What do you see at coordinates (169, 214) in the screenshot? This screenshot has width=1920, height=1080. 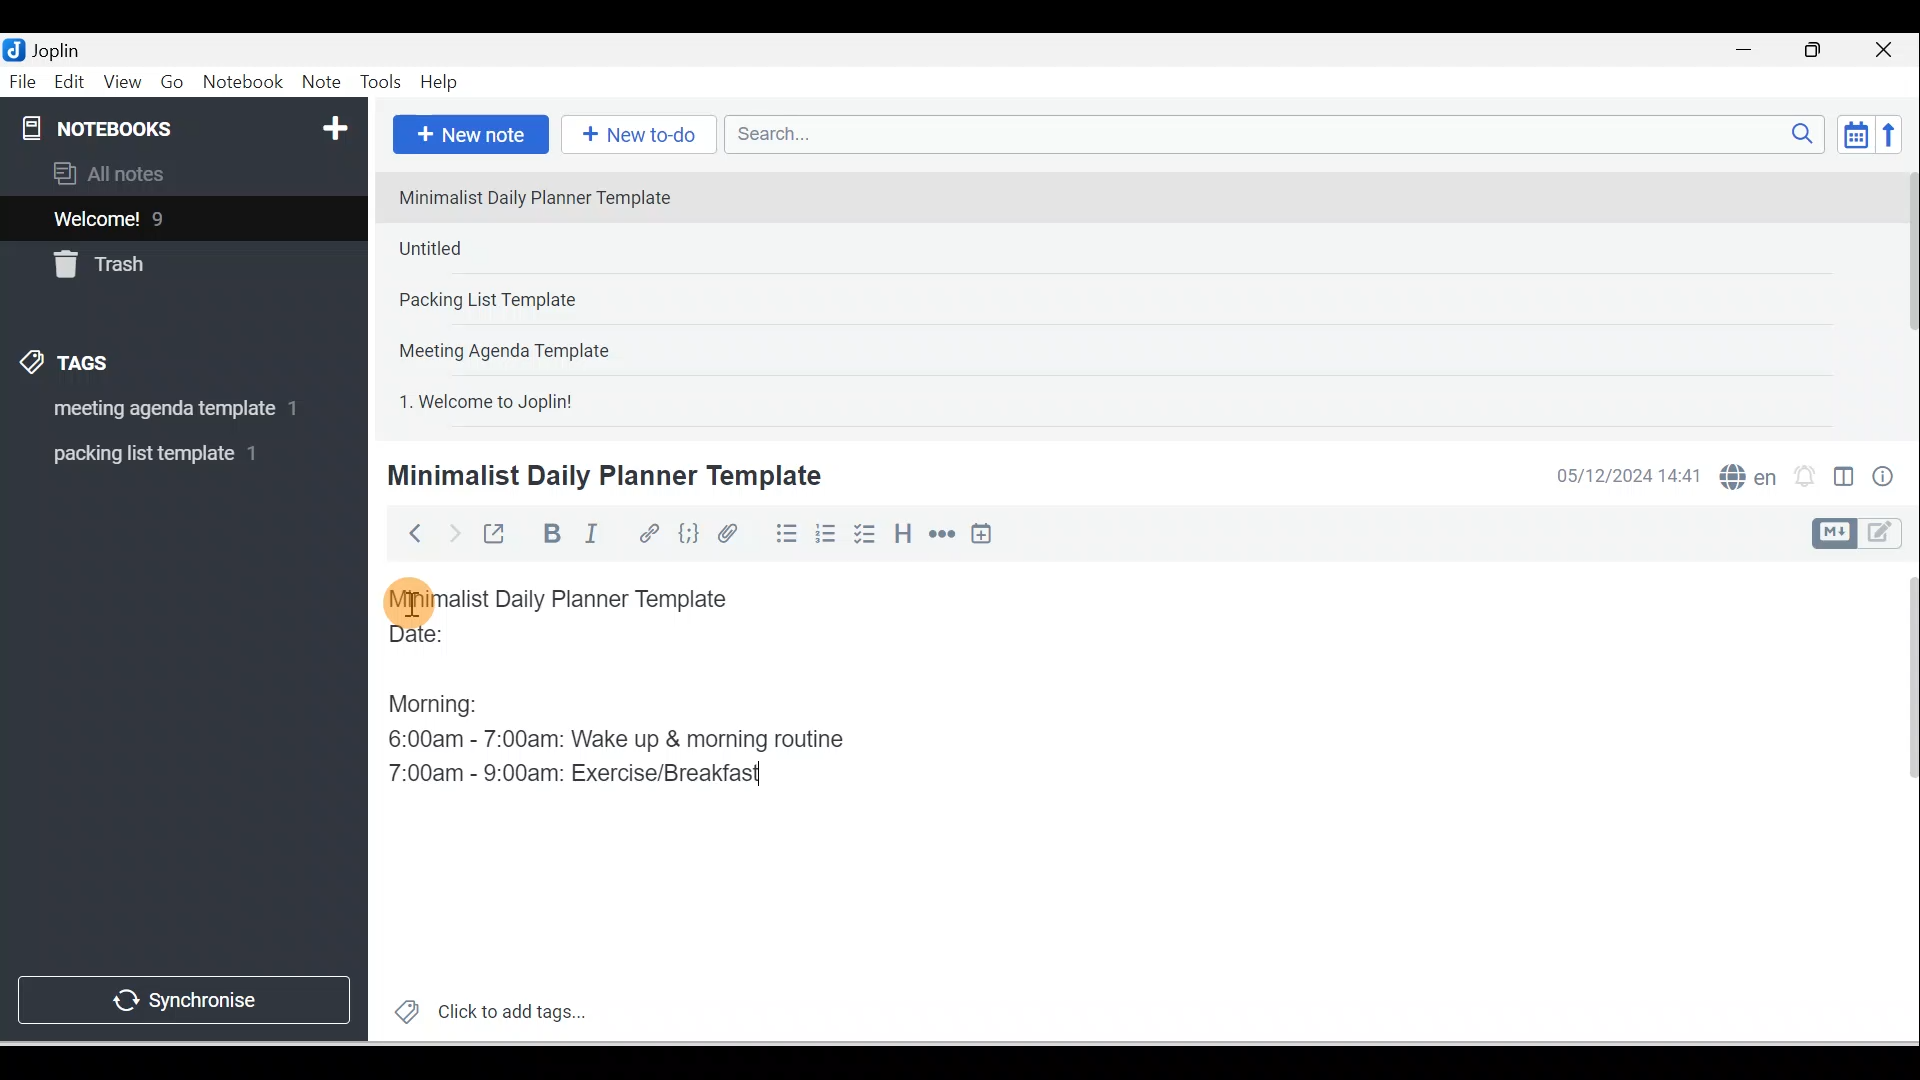 I see `Notes` at bounding box center [169, 214].